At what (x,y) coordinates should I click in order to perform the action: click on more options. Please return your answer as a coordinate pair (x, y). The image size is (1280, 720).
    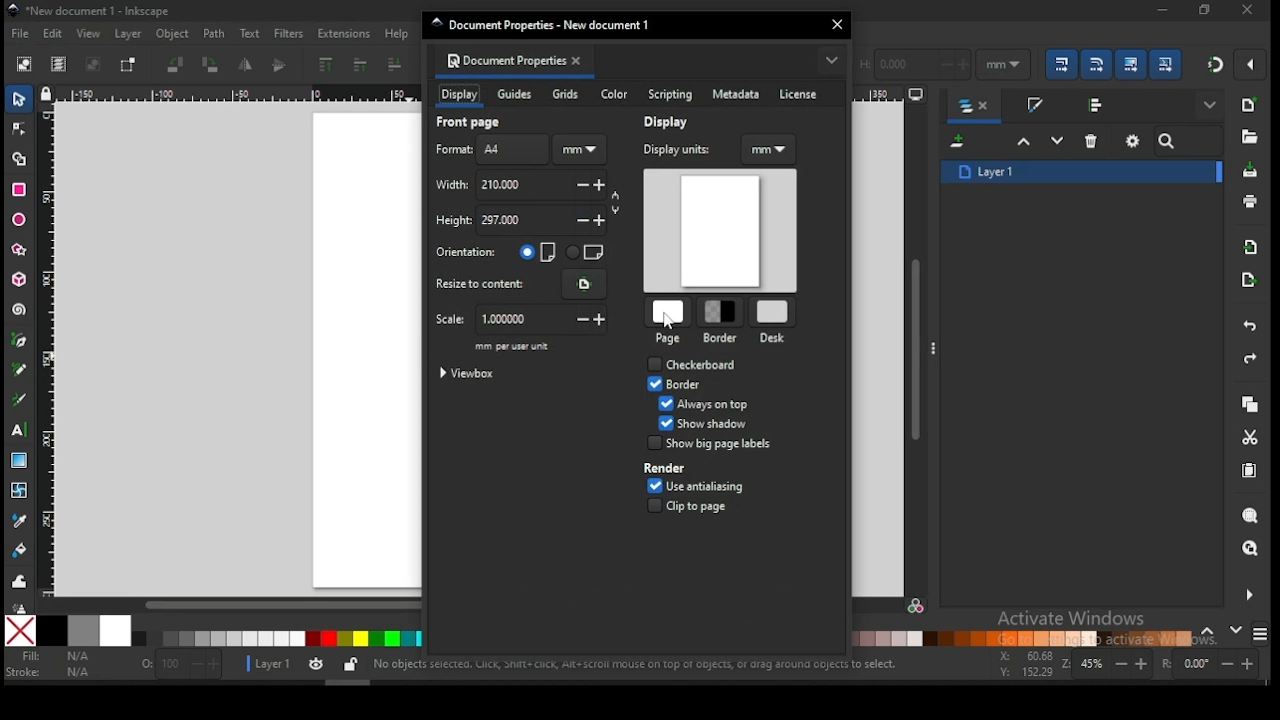
    Looking at the image, I should click on (936, 347).